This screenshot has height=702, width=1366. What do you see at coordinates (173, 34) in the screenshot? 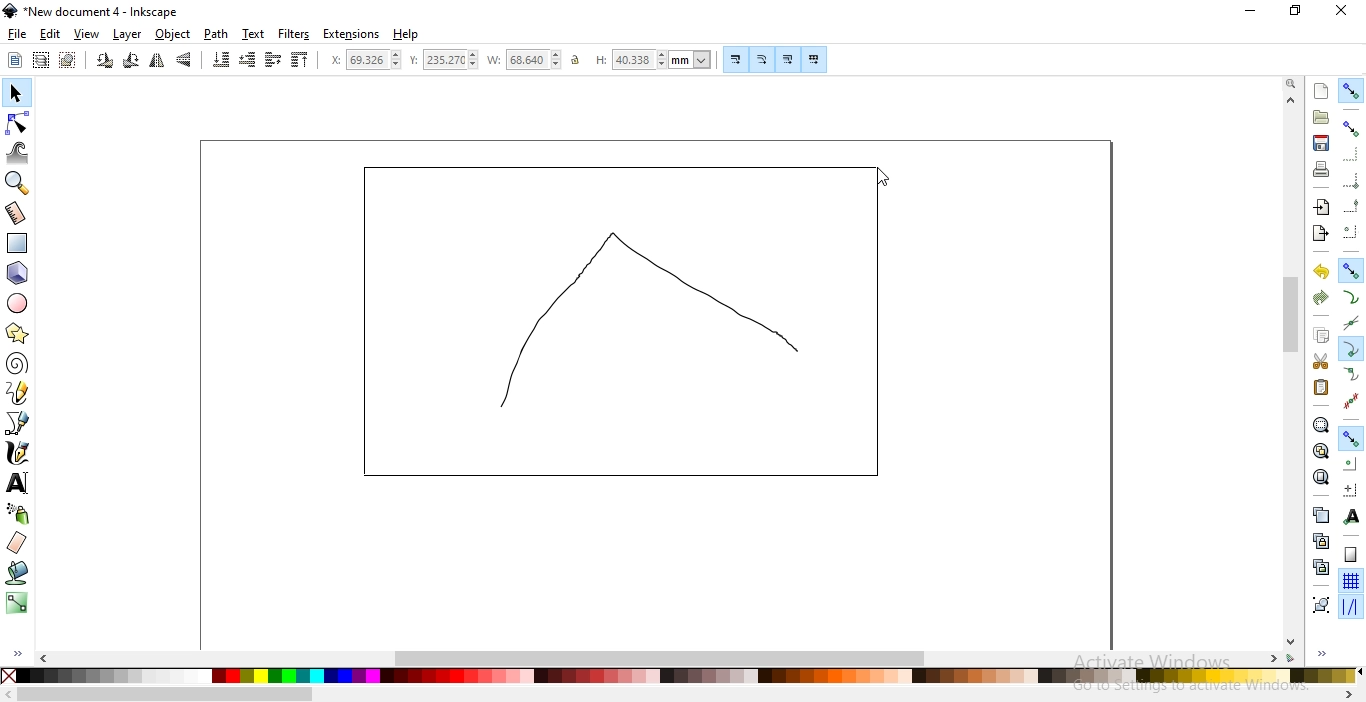
I see `object` at bounding box center [173, 34].